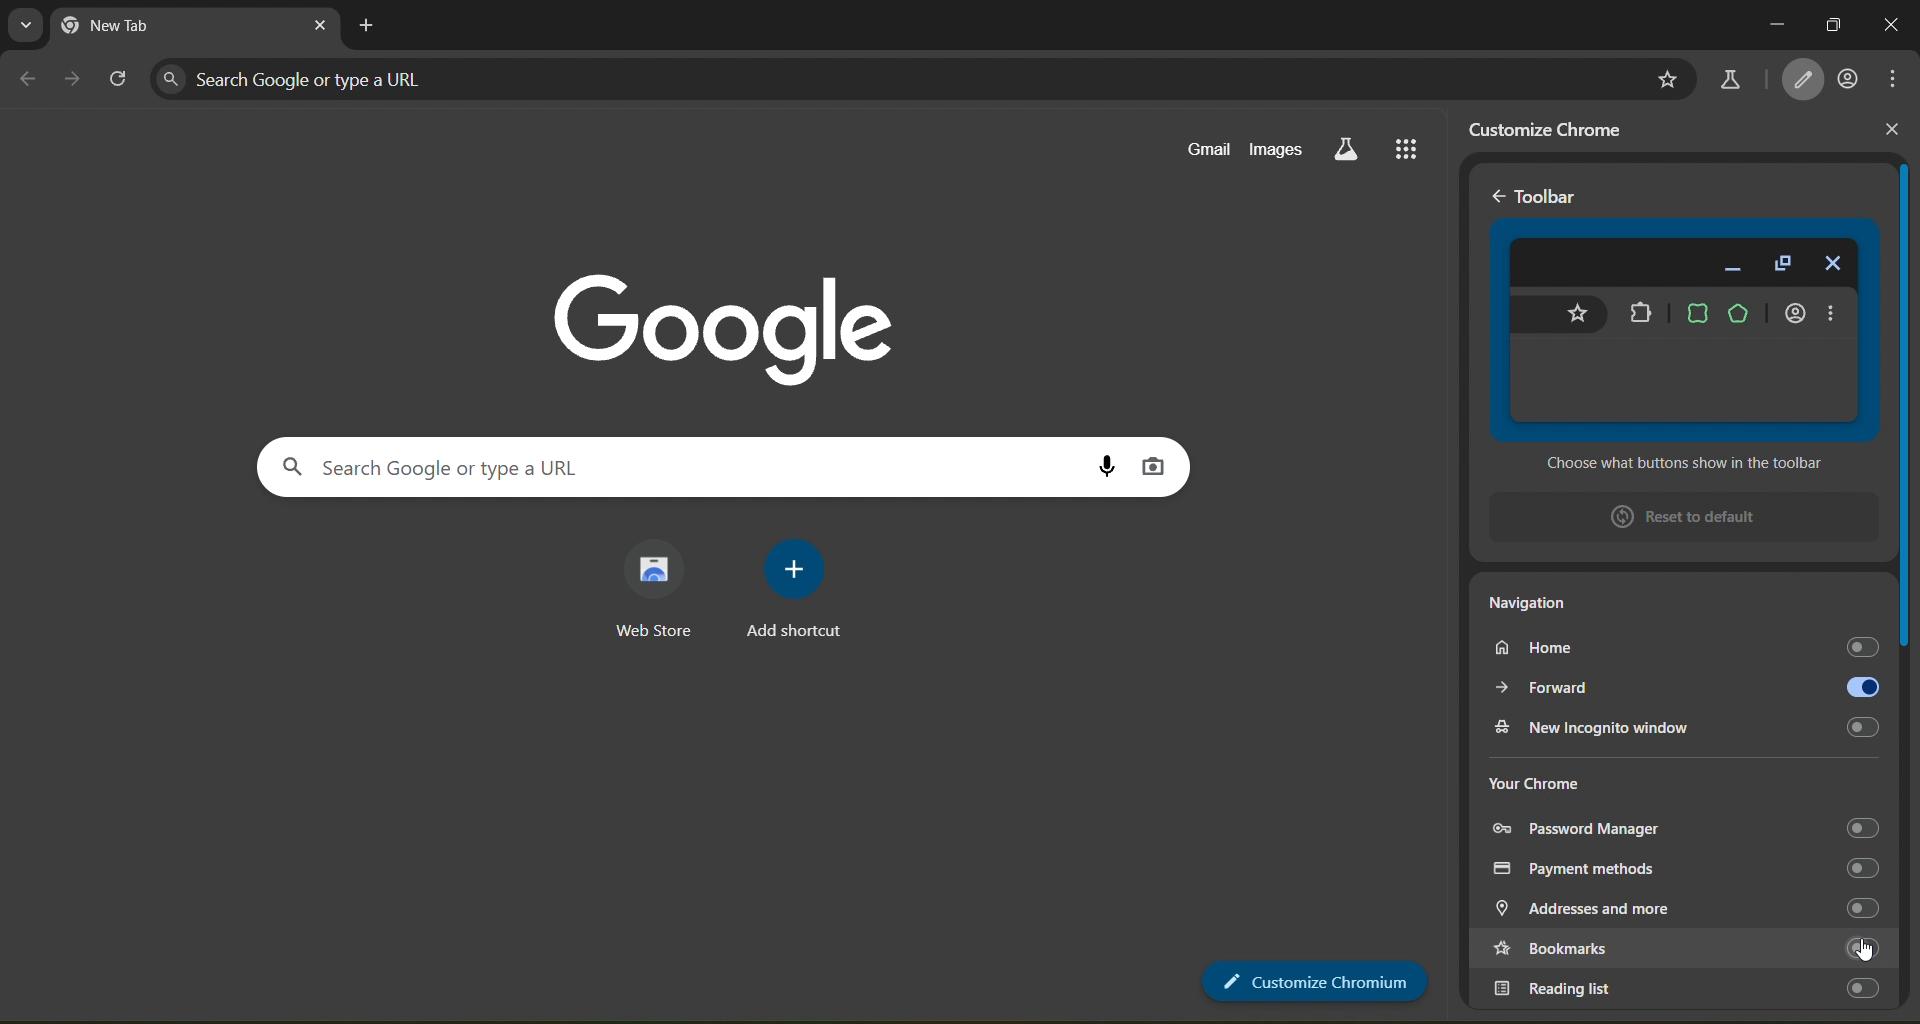  What do you see at coordinates (1207, 150) in the screenshot?
I see `gmail` at bounding box center [1207, 150].